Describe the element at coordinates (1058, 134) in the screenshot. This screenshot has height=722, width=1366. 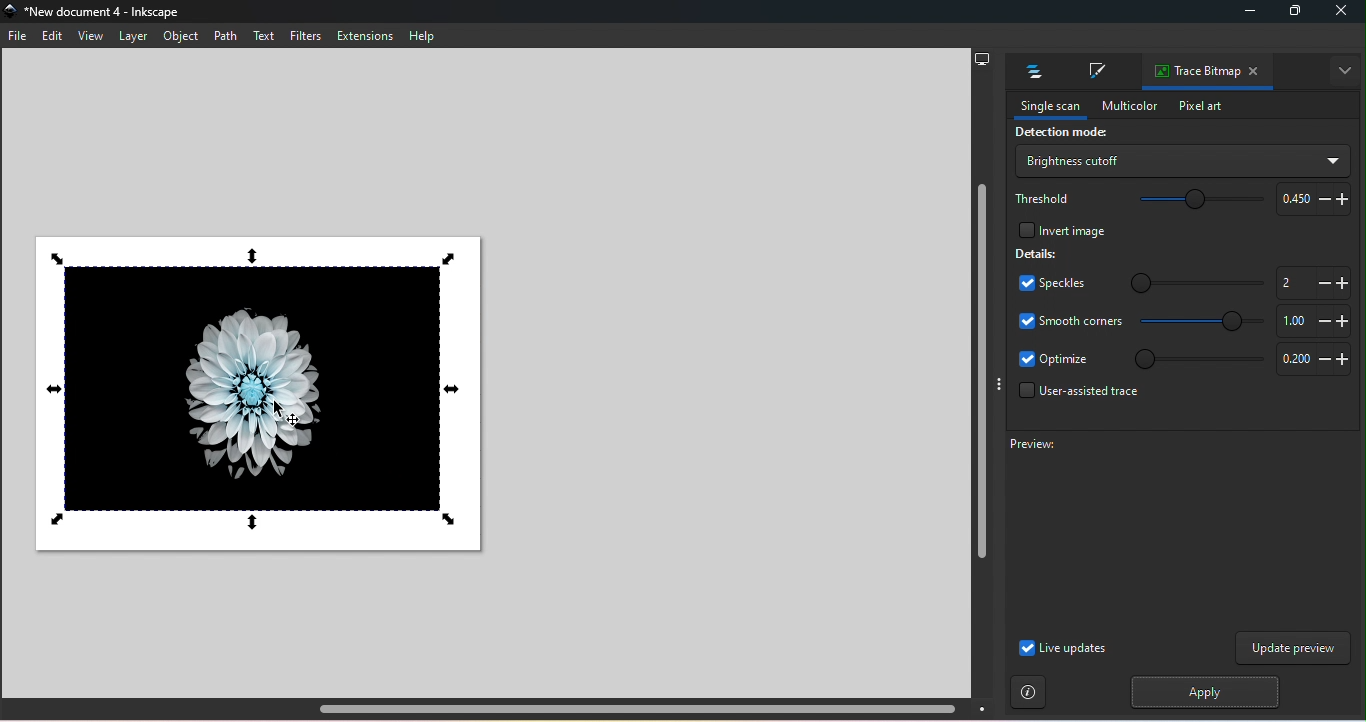
I see `Detection mode` at that location.